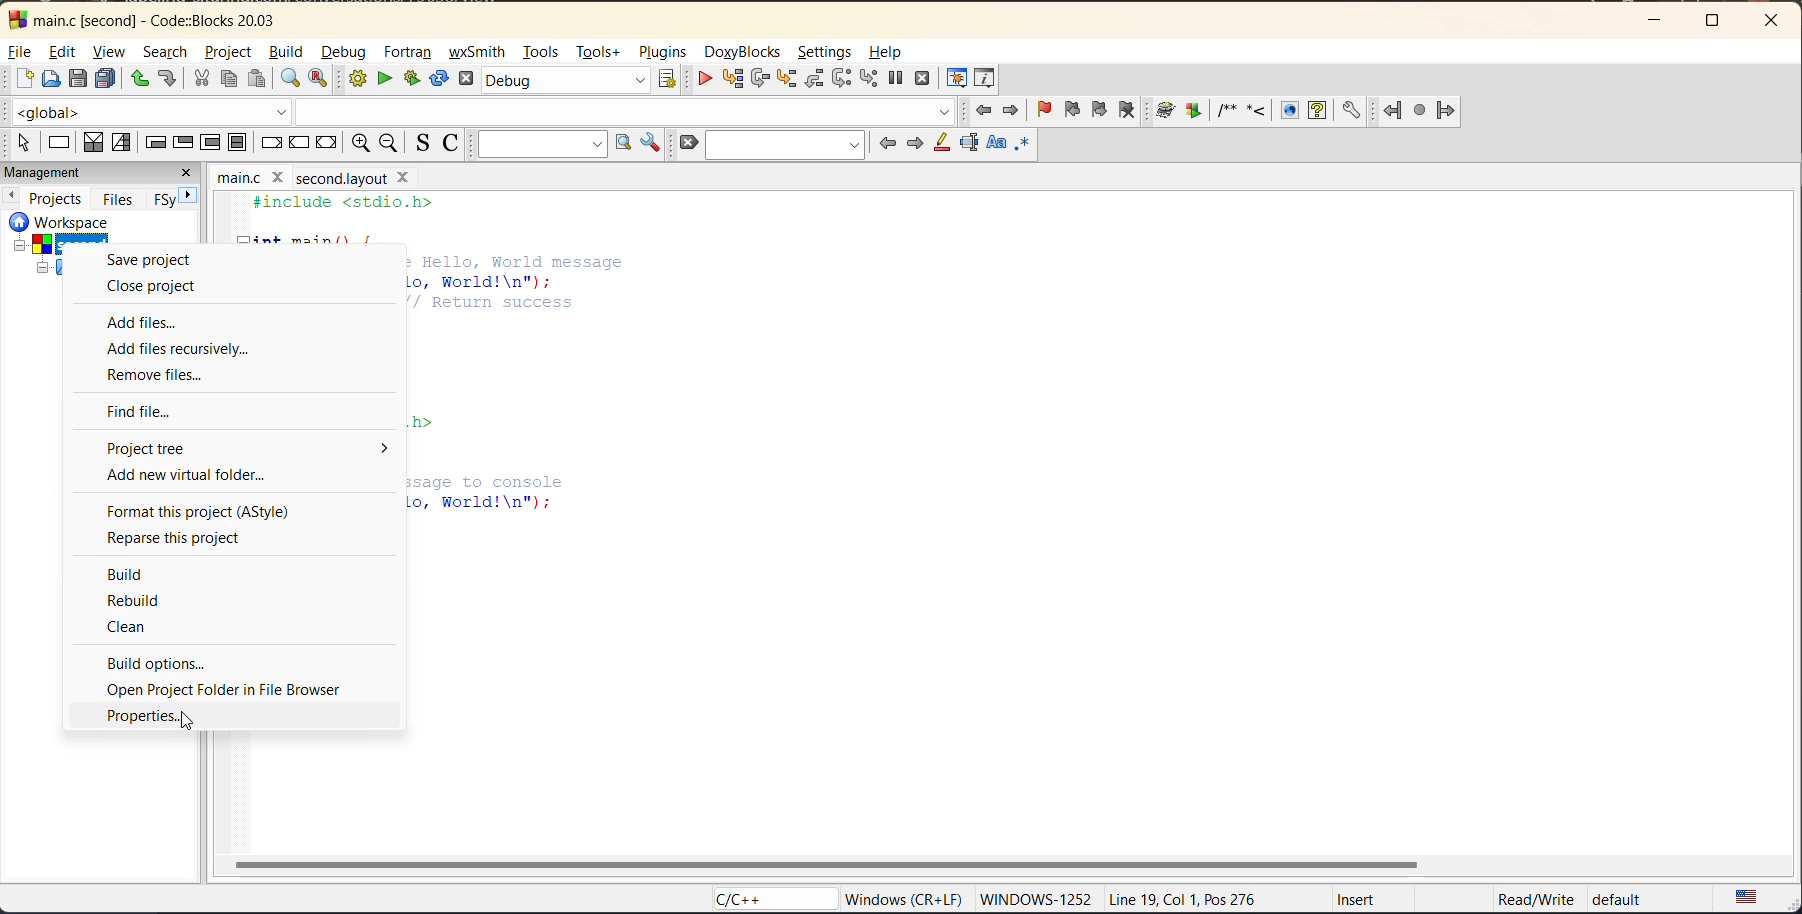 This screenshot has height=914, width=1802. Describe the element at coordinates (179, 199) in the screenshot. I see `next` at that location.